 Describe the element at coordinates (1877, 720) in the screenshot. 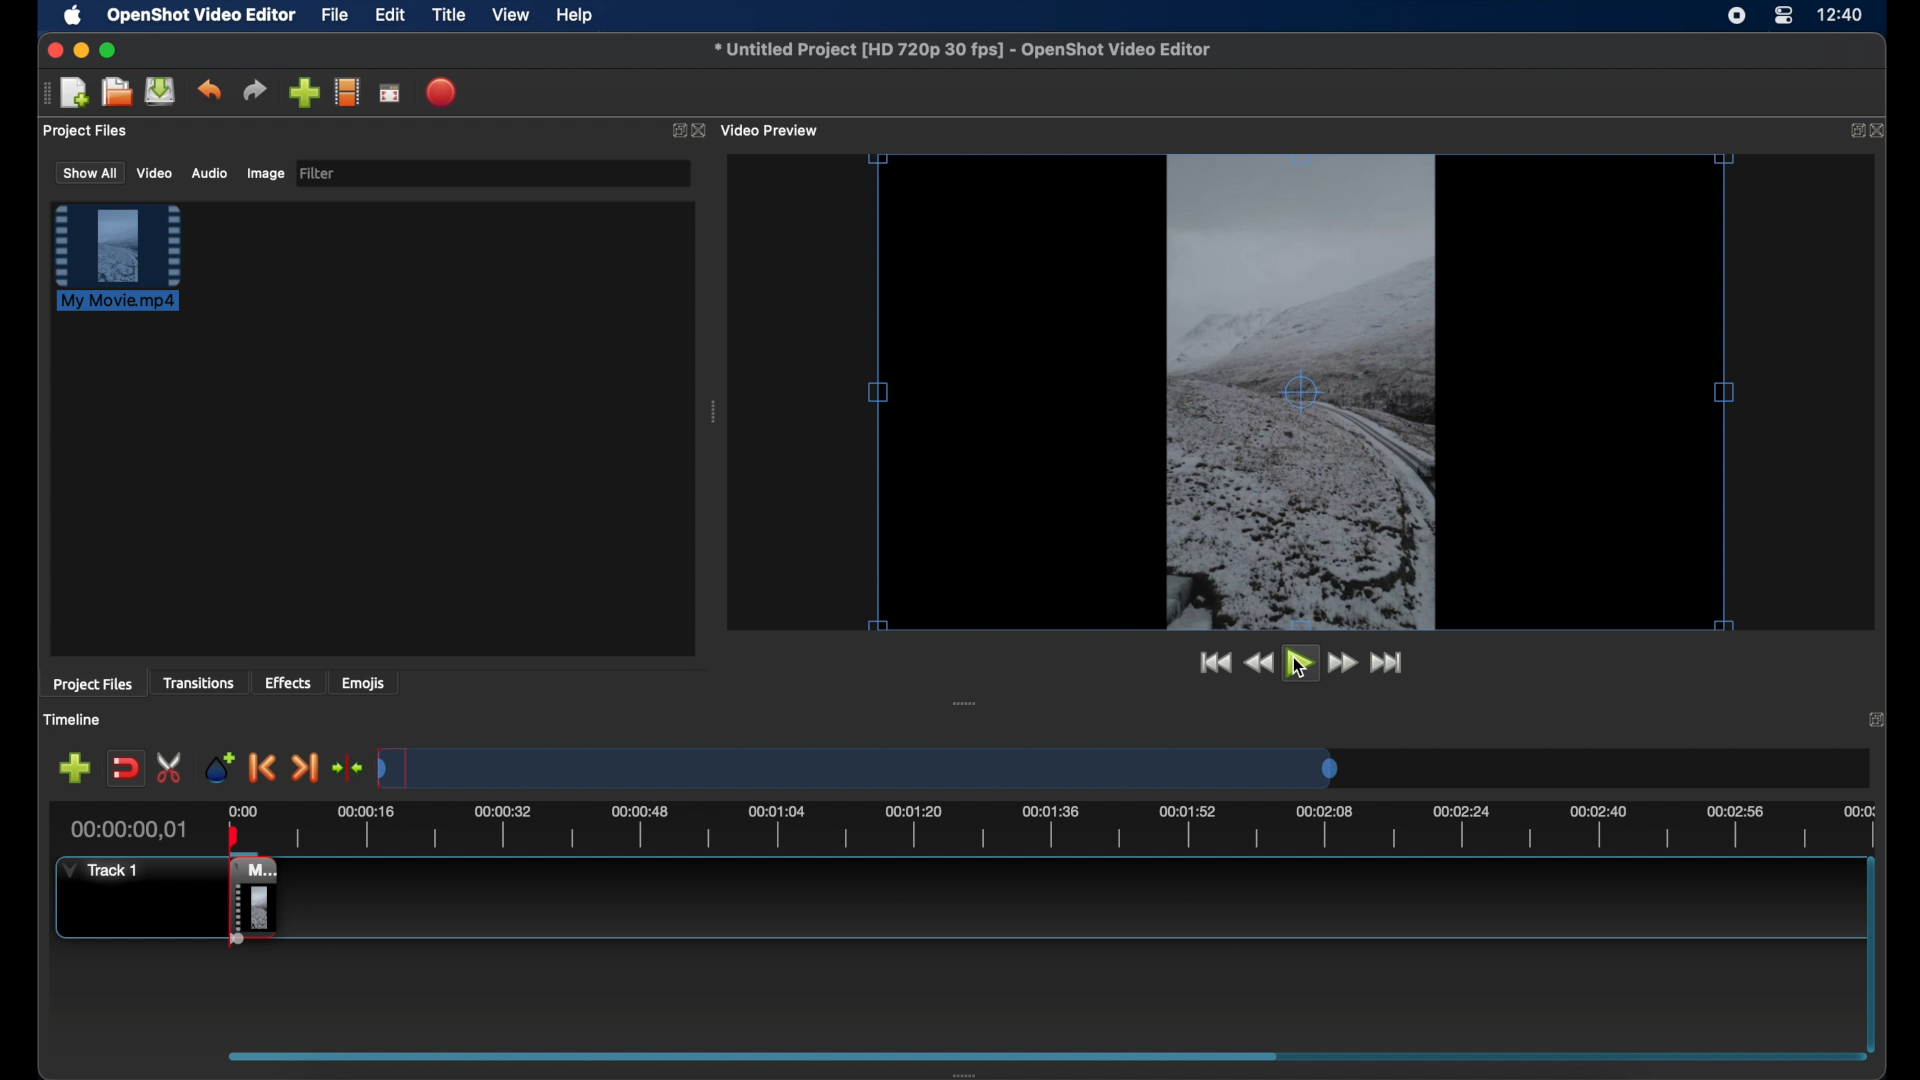

I see `expand` at that location.